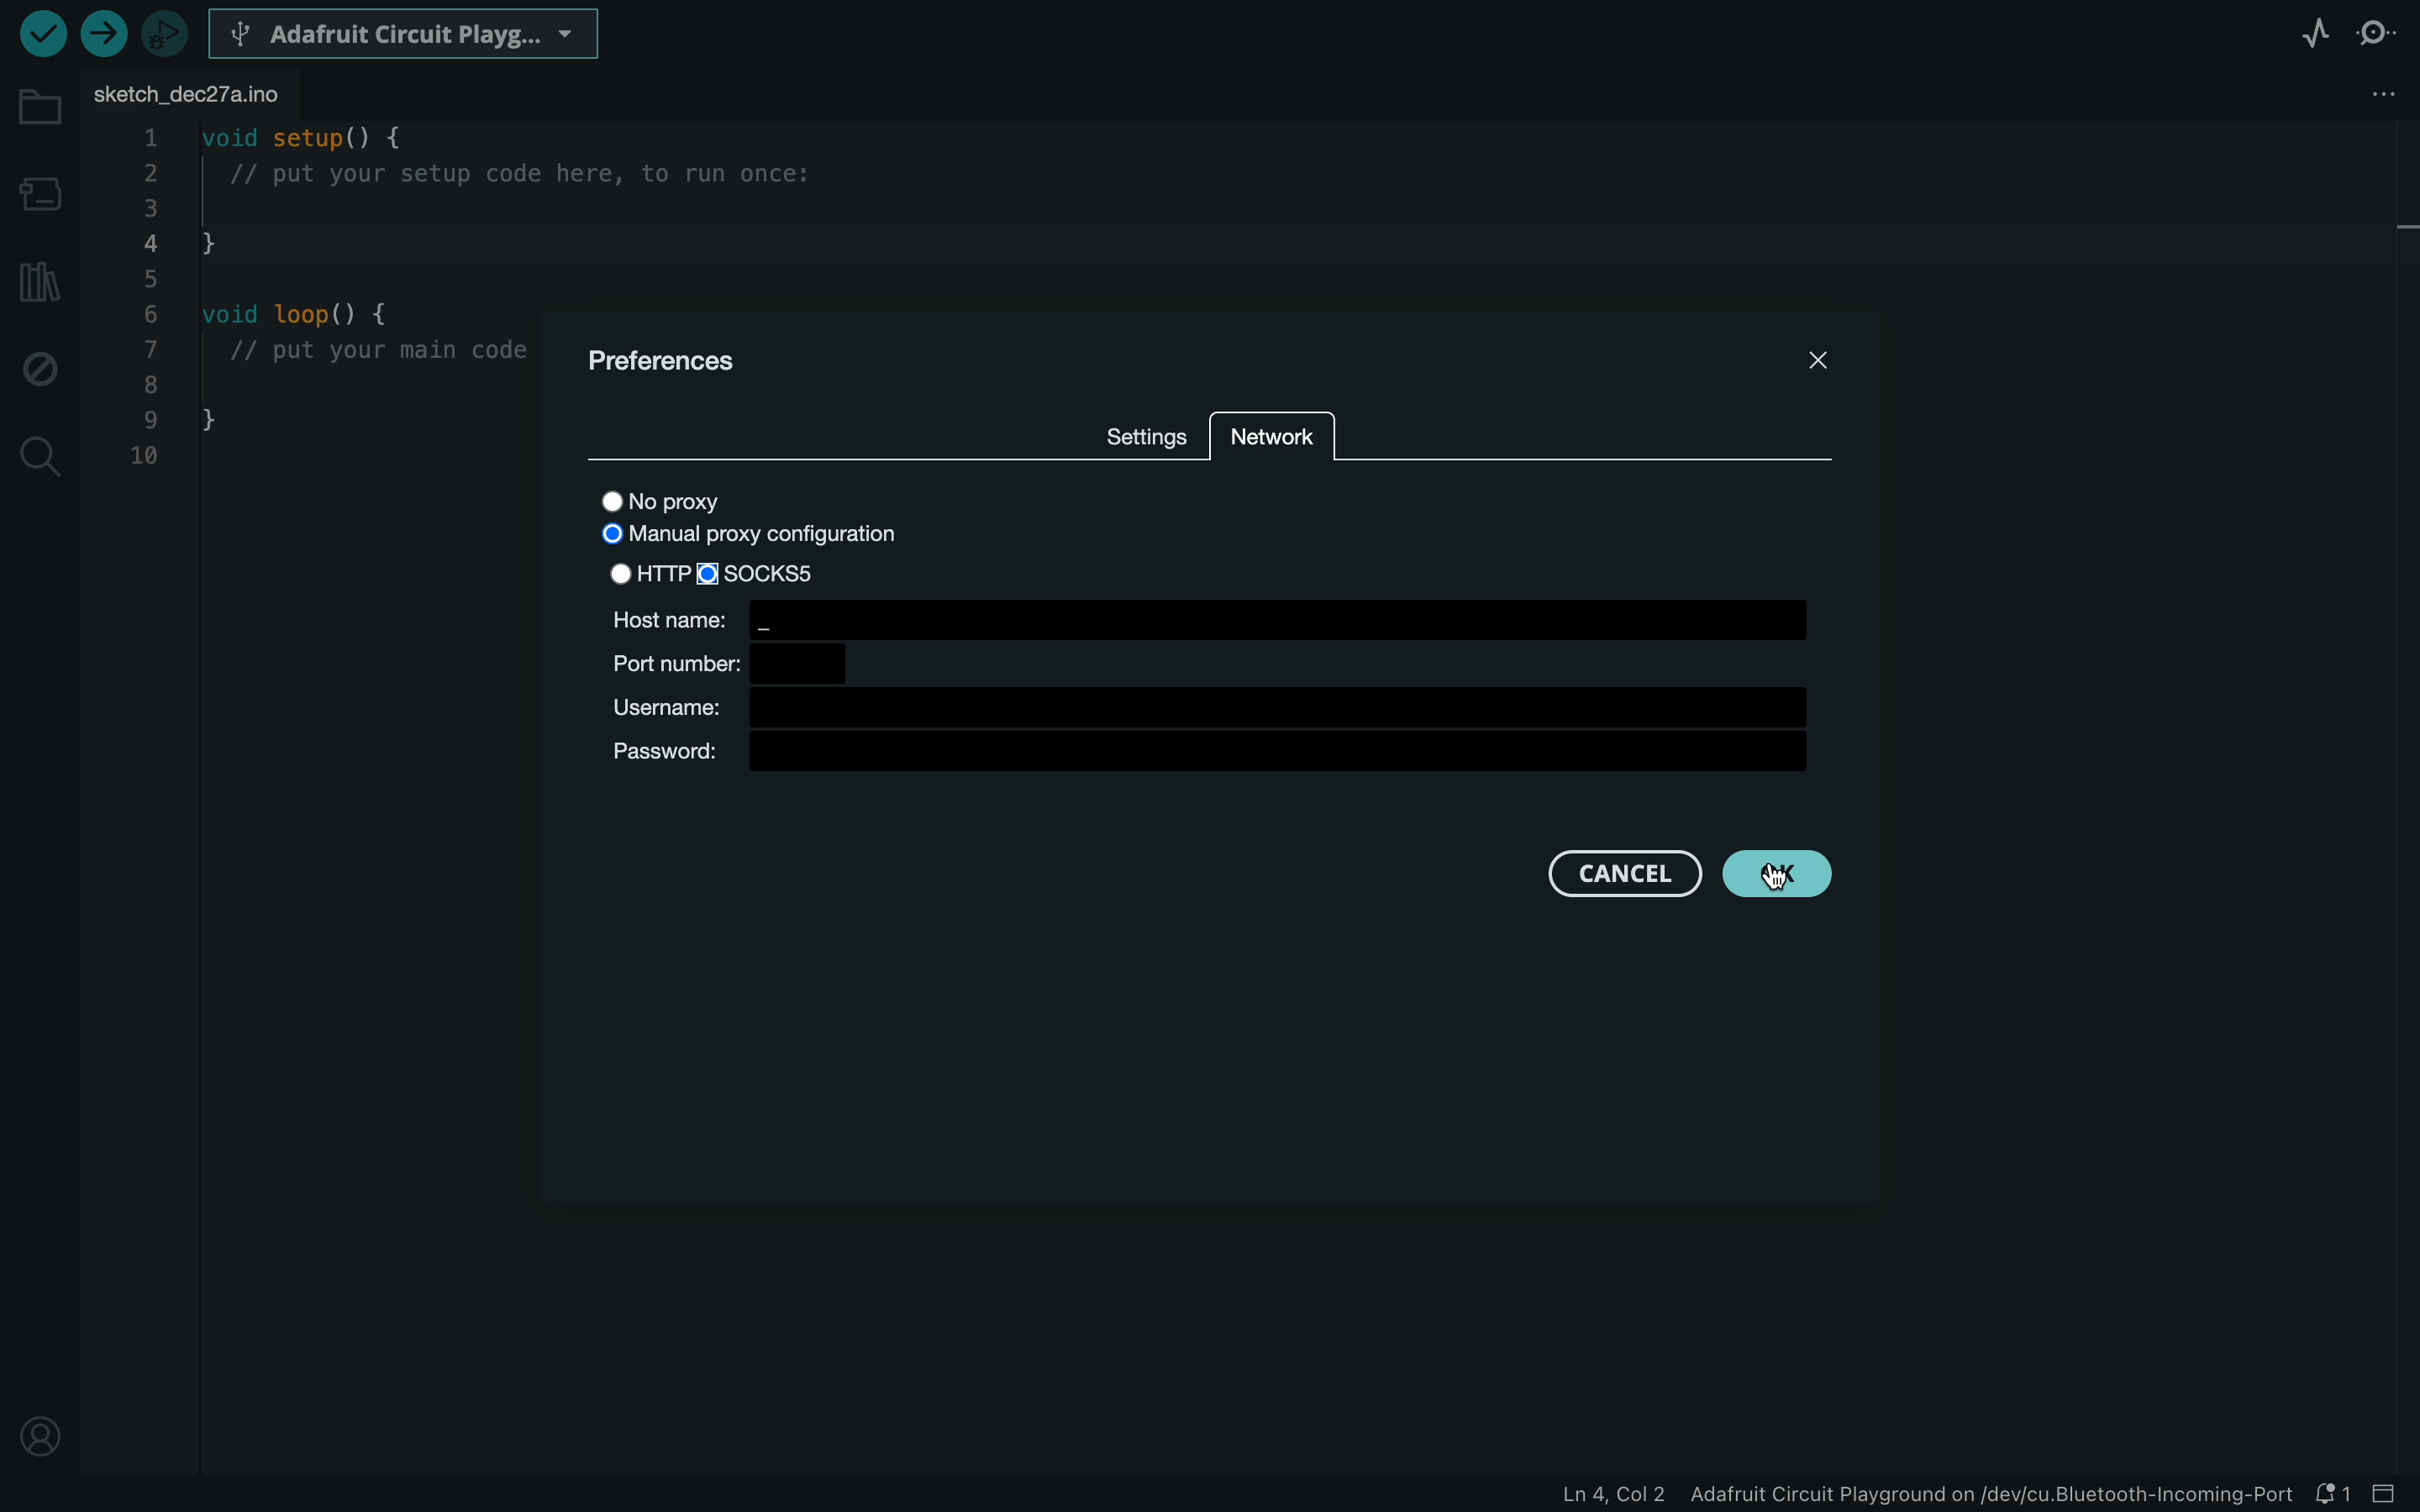 The height and width of the screenshot is (1512, 2420). What do you see at coordinates (755, 536) in the screenshot?
I see `manual proxy` at bounding box center [755, 536].